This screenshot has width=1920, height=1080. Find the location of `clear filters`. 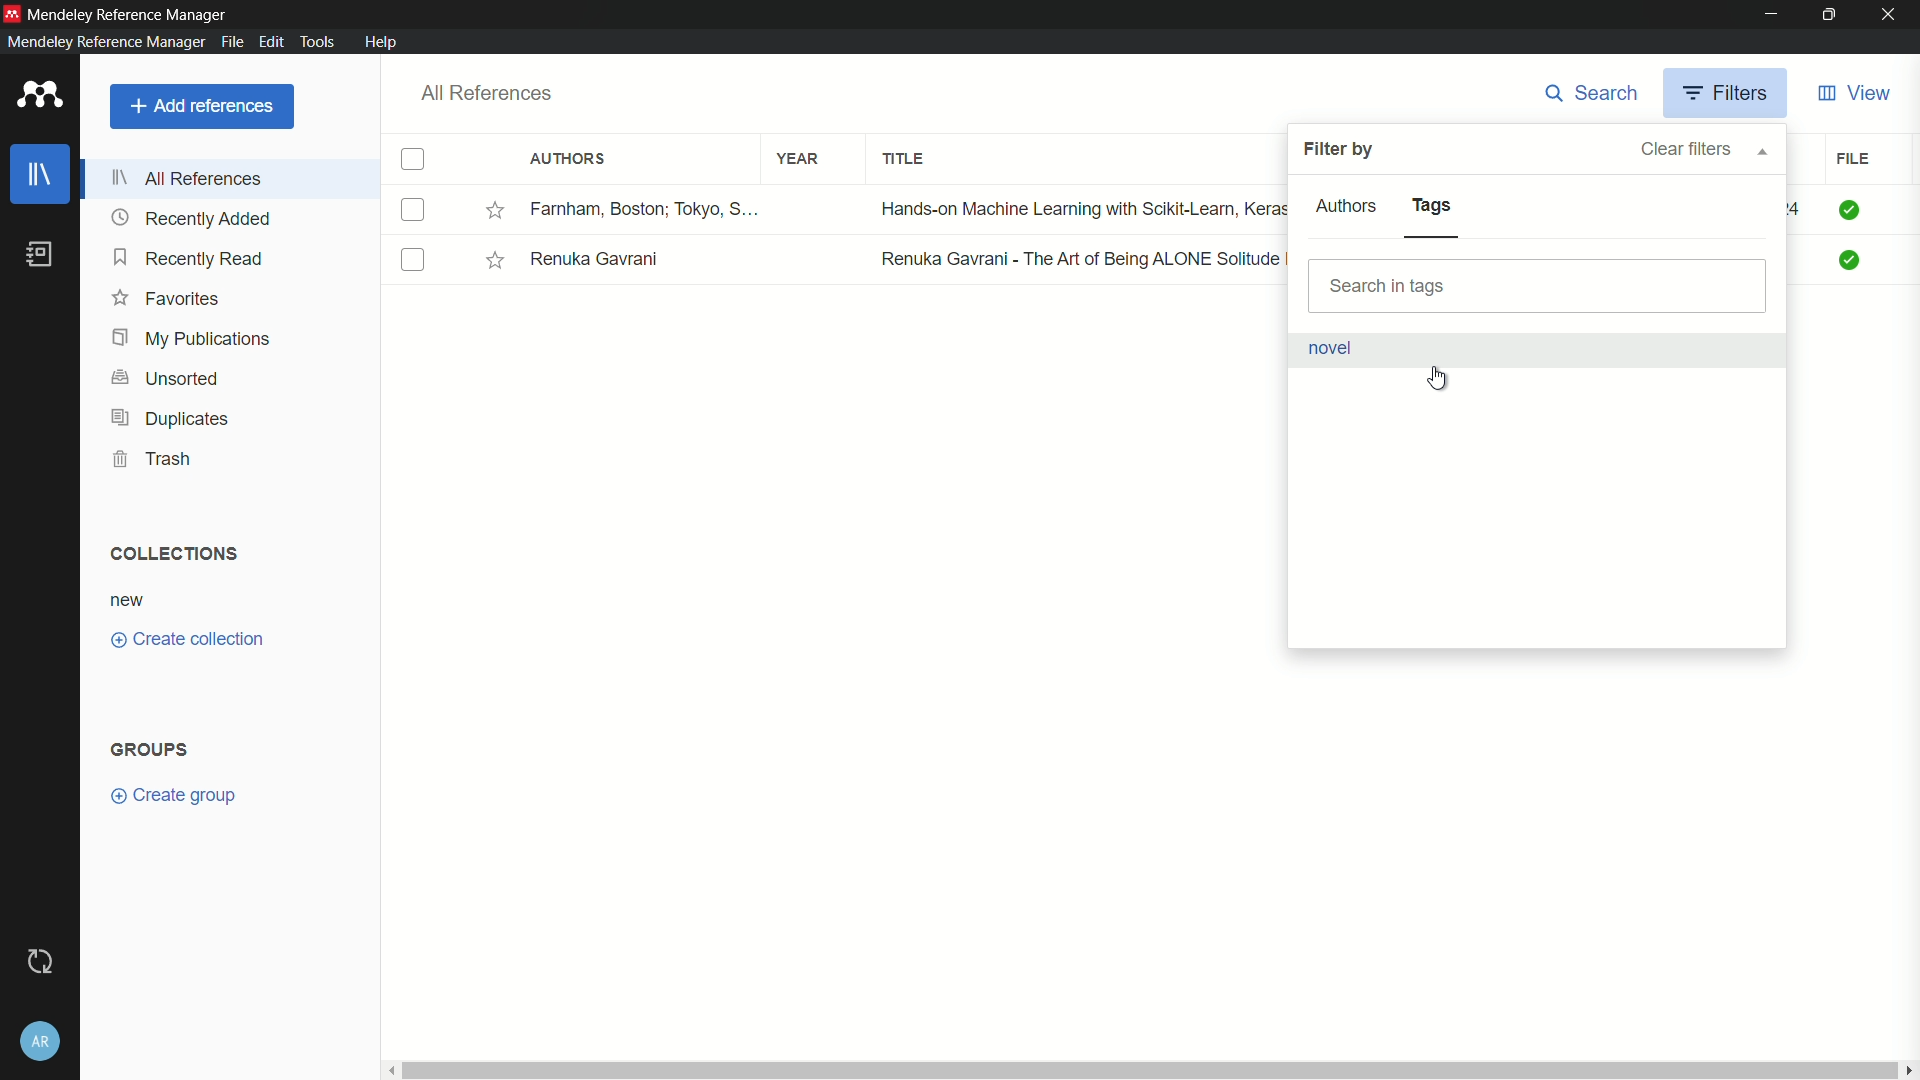

clear filters is located at coordinates (1702, 149).